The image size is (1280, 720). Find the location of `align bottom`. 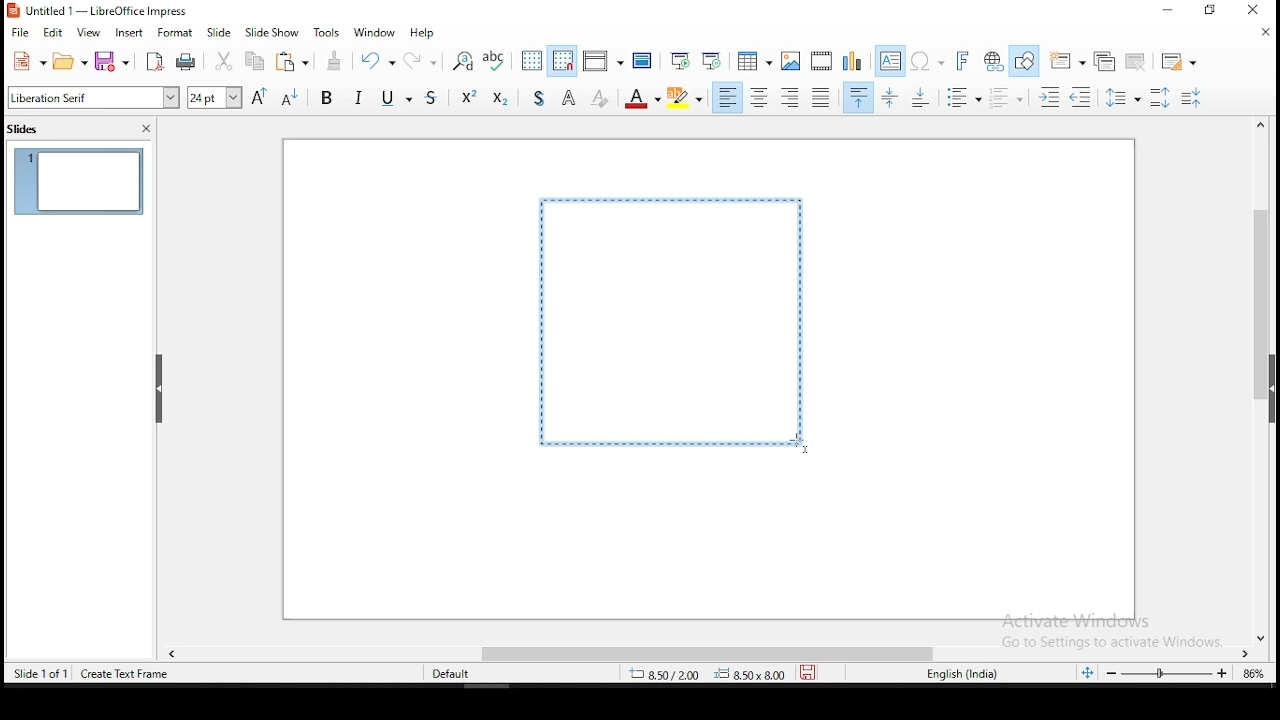

align bottom is located at coordinates (918, 99).